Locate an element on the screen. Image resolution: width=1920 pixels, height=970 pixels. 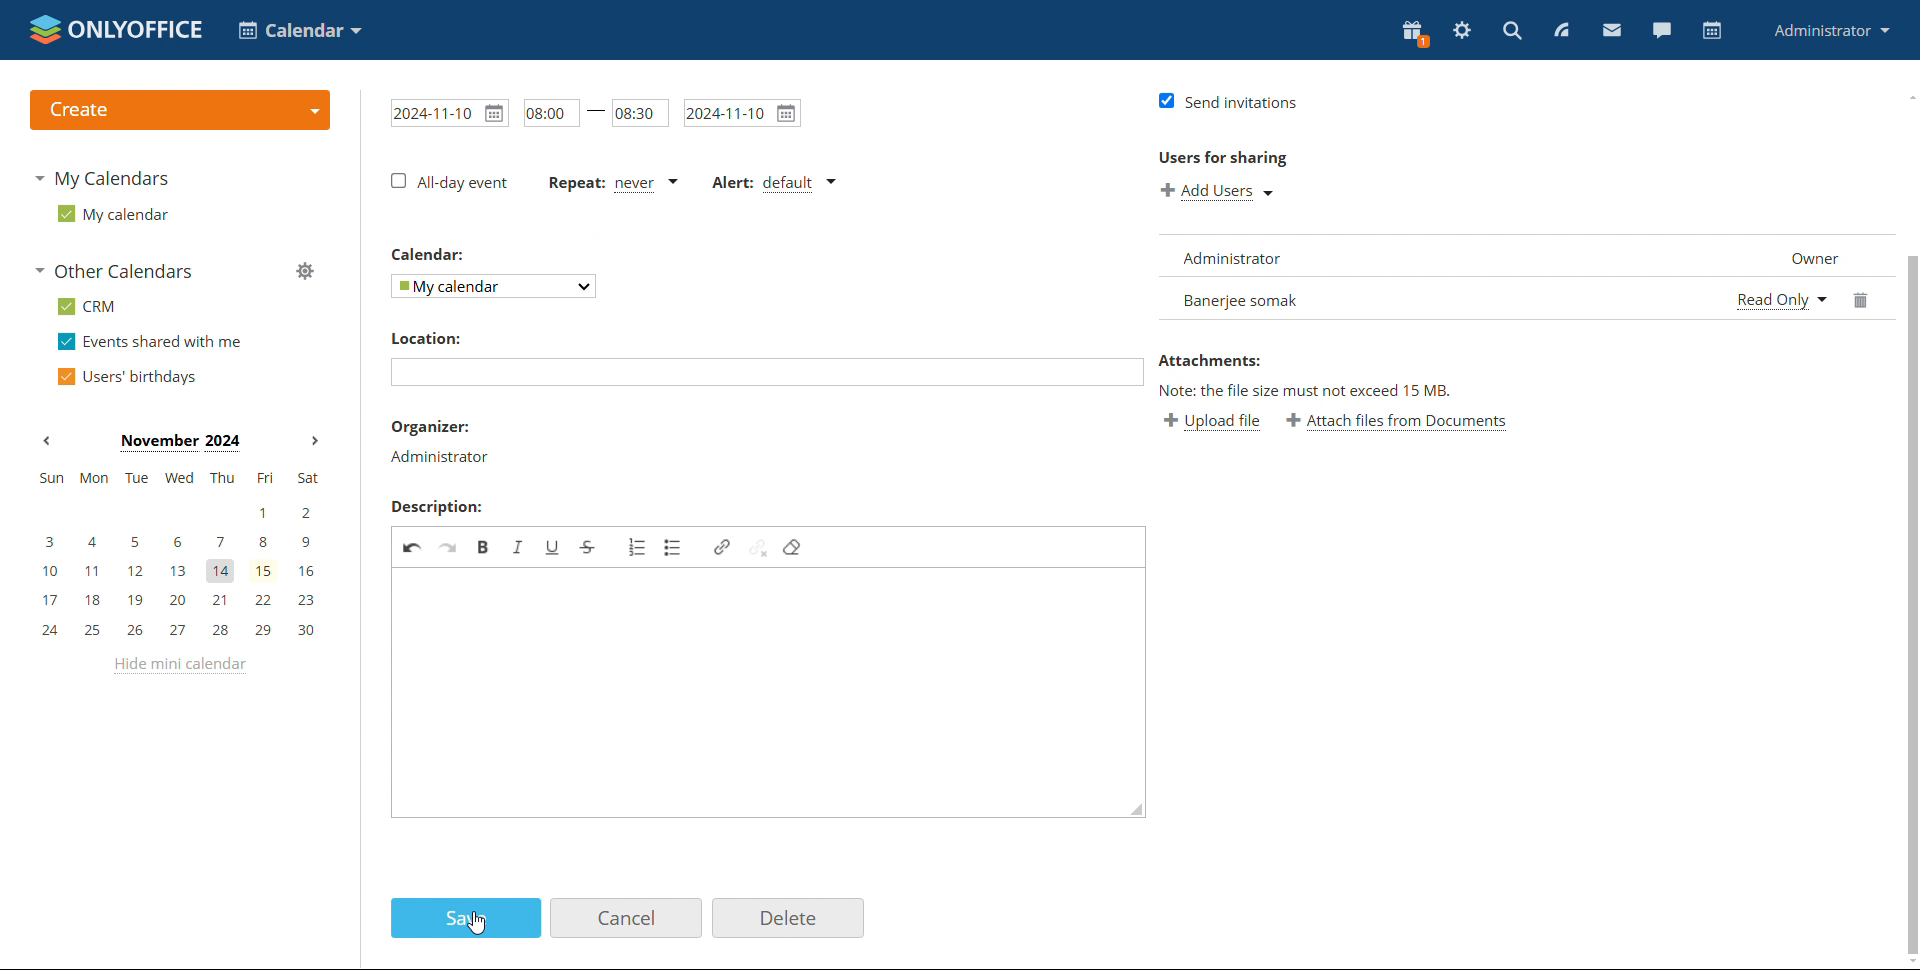
administrator is located at coordinates (438, 457).